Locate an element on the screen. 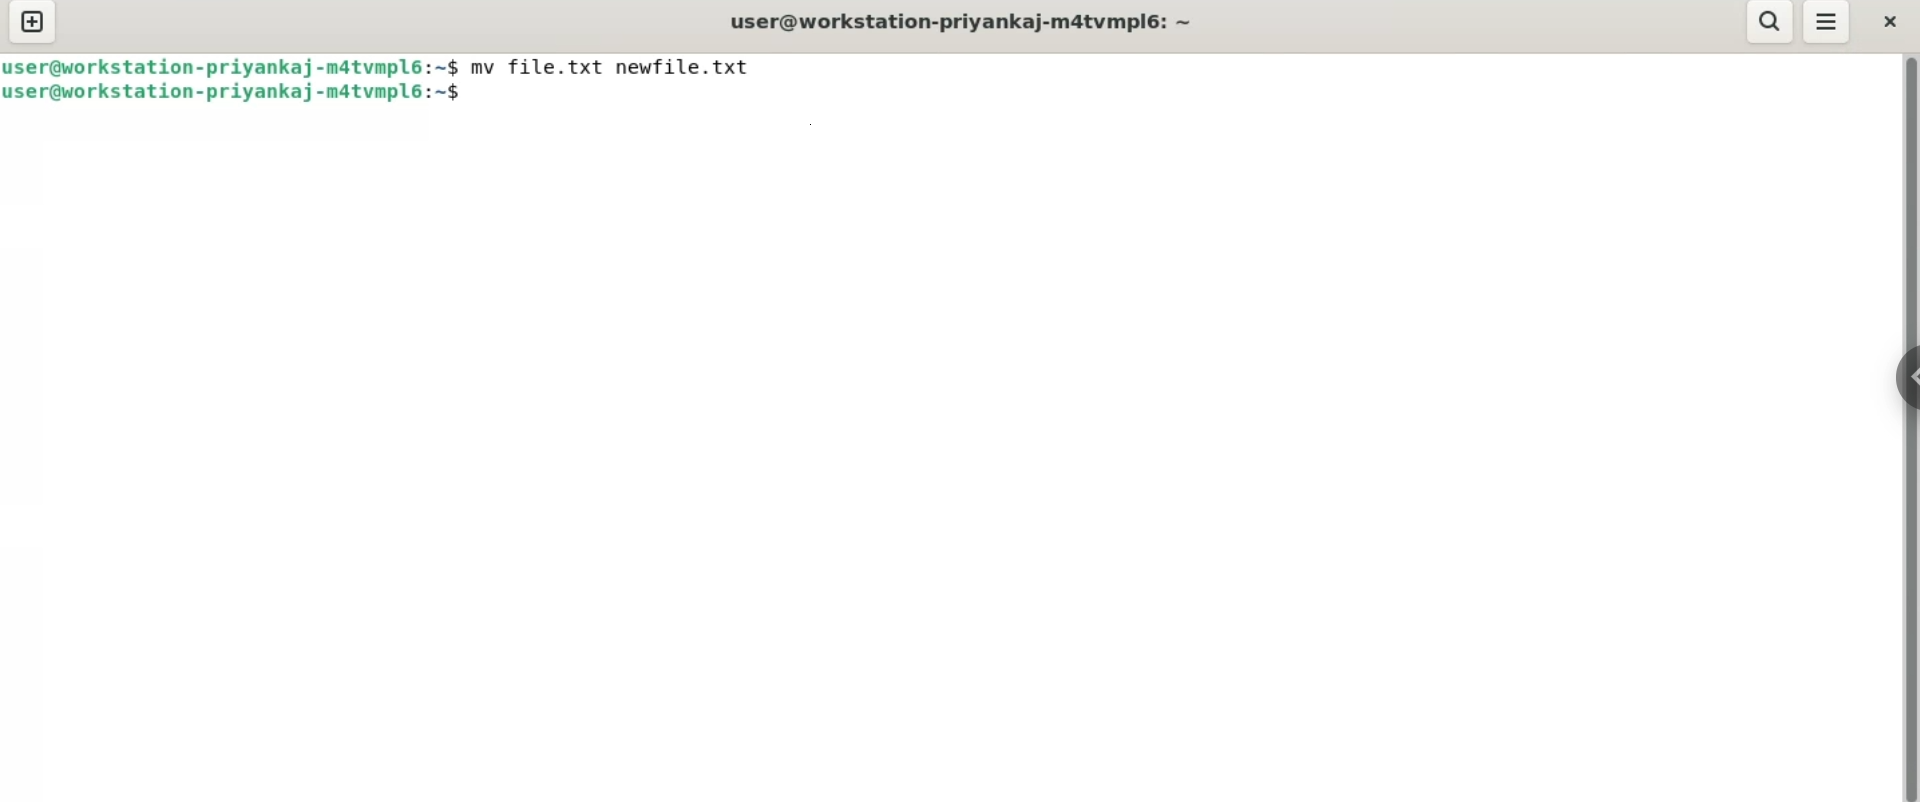 The width and height of the screenshot is (1920, 802). verical scroll bar is located at coordinates (1910, 426).